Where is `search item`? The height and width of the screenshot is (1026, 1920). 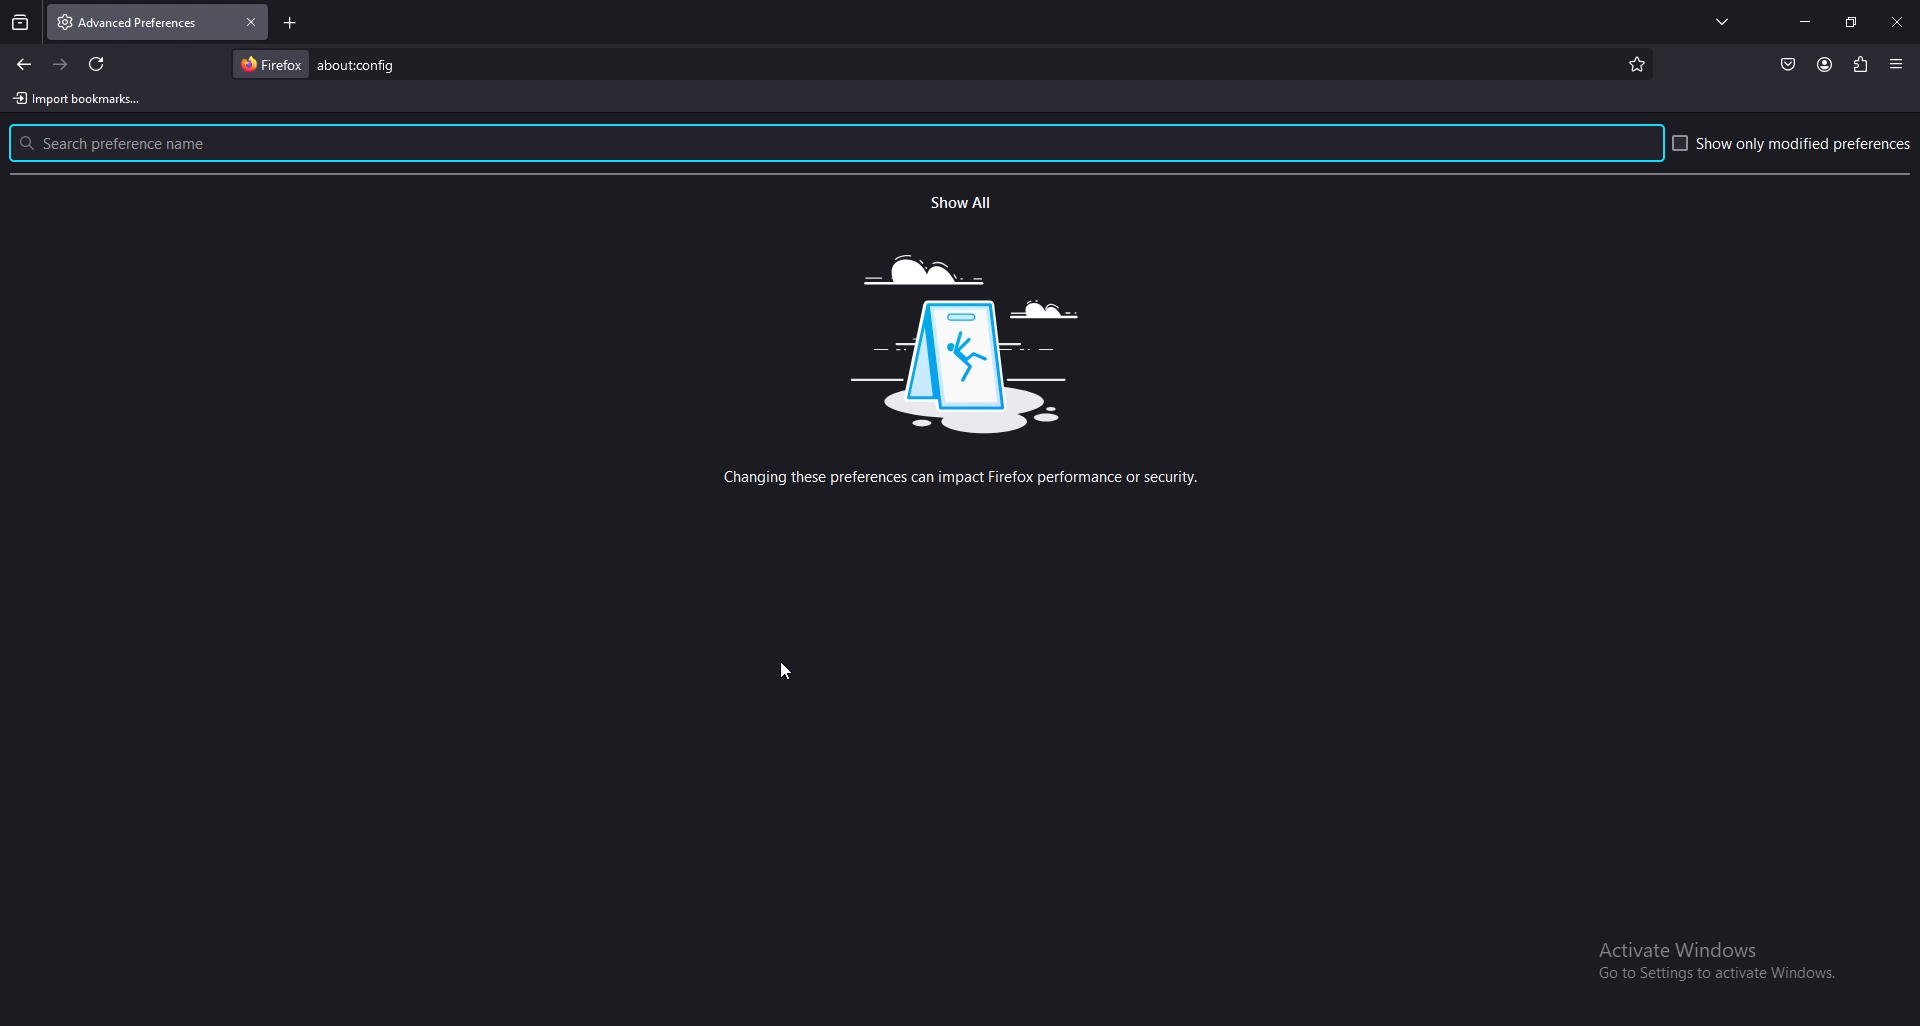
search item is located at coordinates (361, 63).